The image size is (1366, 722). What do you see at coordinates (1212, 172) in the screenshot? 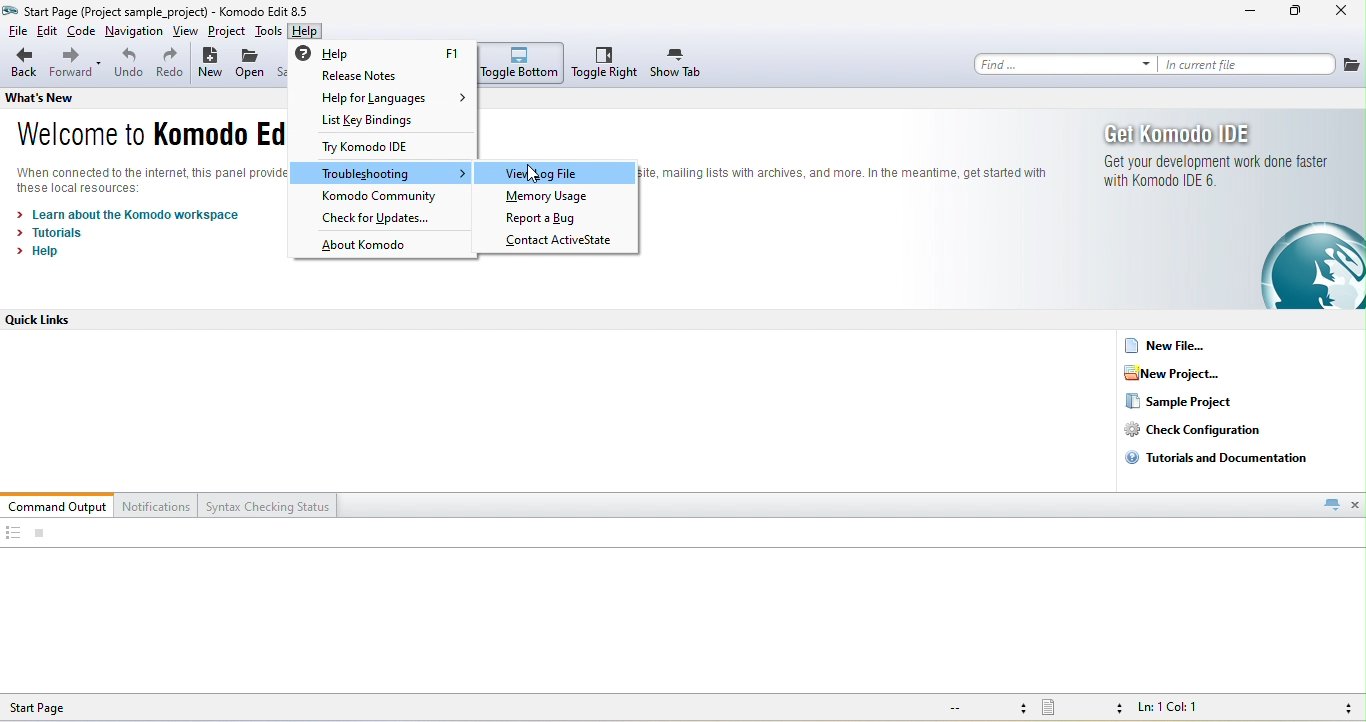
I see `get your development with done faster with komodo ide 6` at bounding box center [1212, 172].